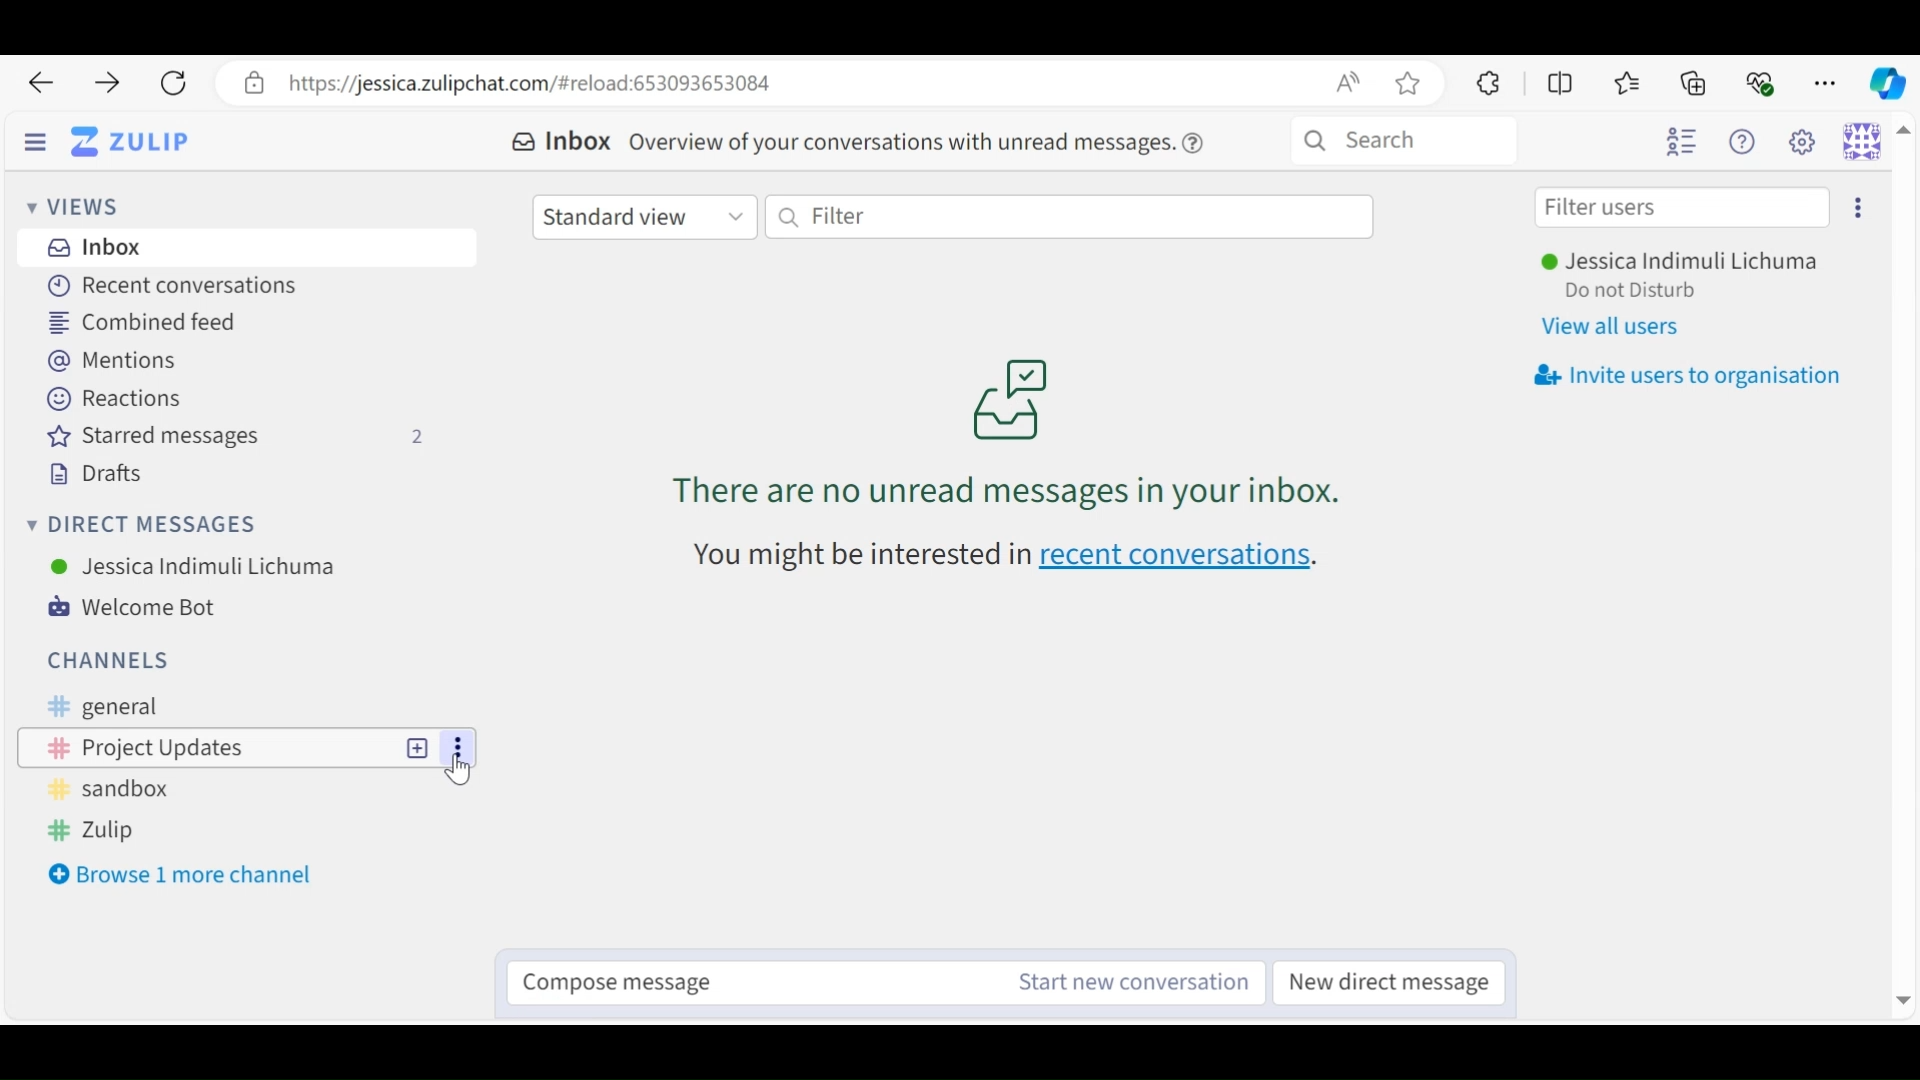  I want to click on Down, so click(1898, 994).